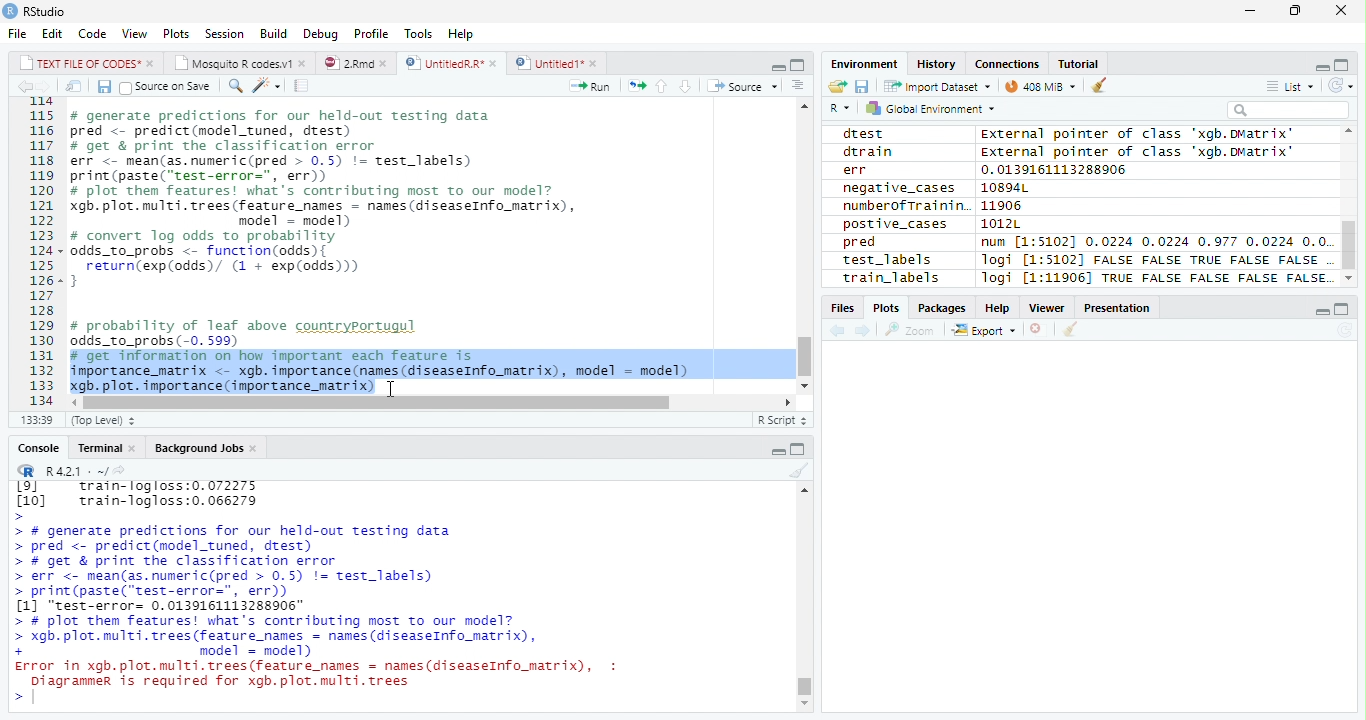 The height and width of the screenshot is (720, 1366). I want to click on 1012L, so click(1003, 223).